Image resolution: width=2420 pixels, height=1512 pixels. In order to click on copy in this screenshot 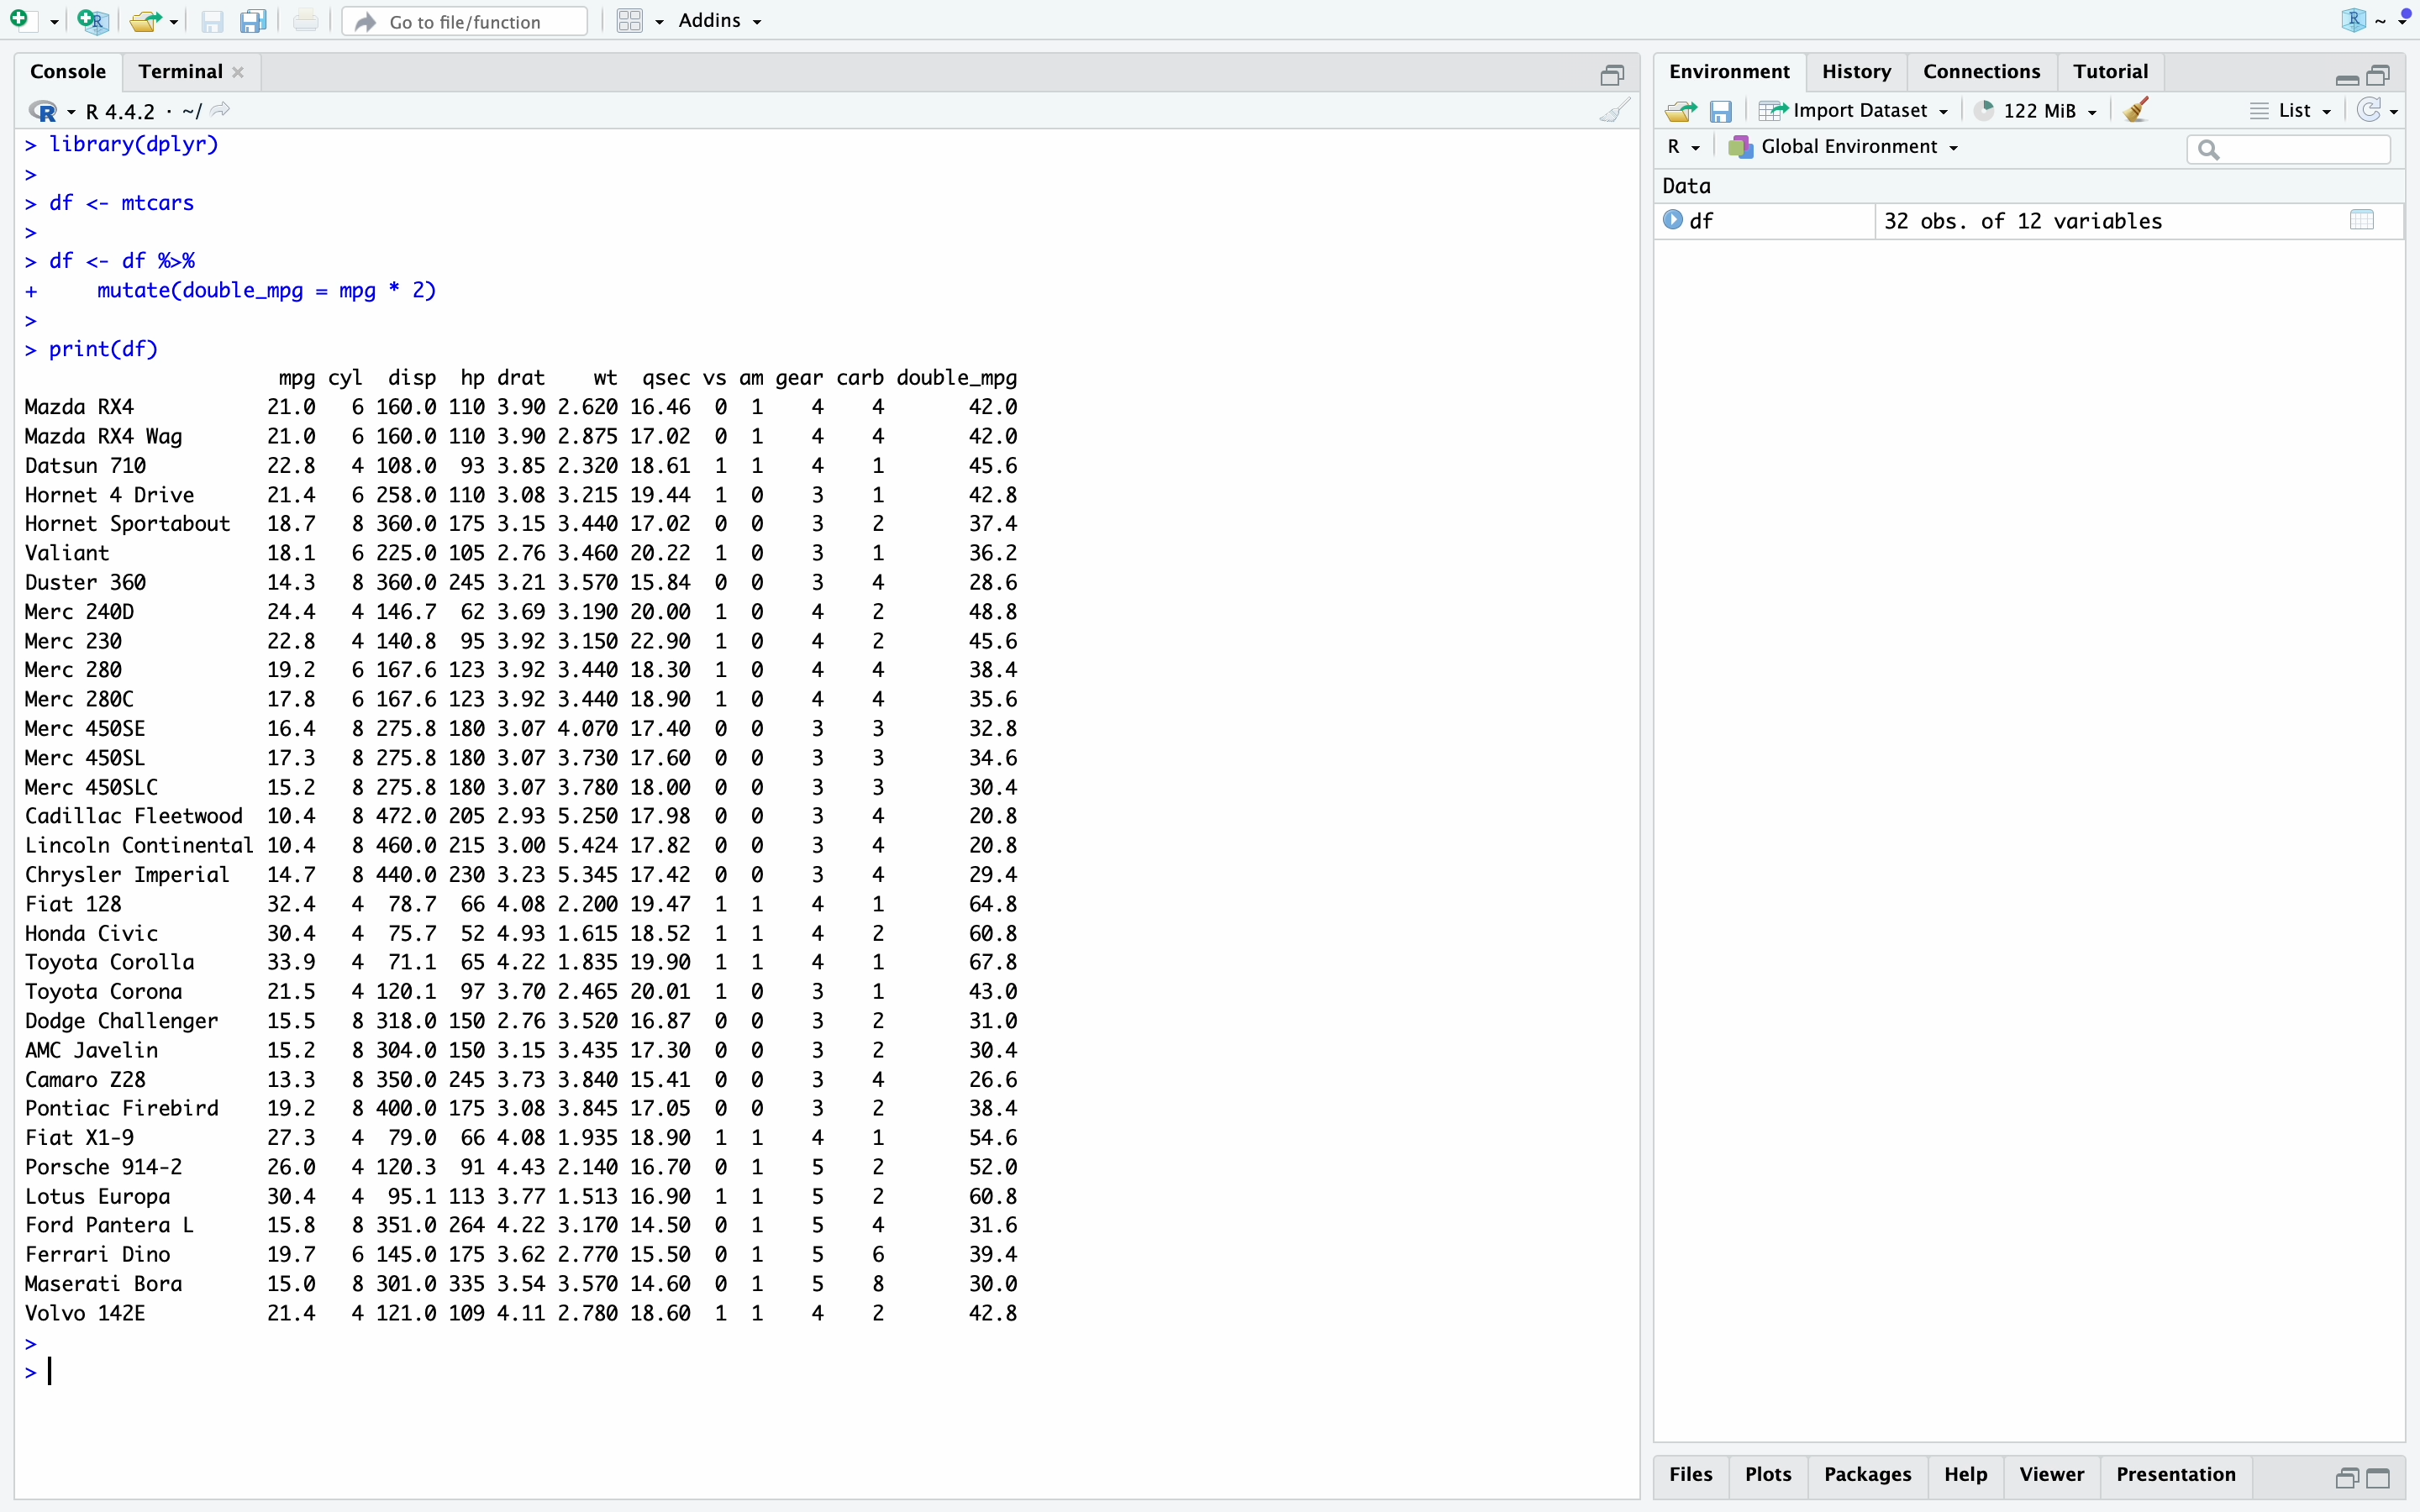, I will do `click(255, 21)`.